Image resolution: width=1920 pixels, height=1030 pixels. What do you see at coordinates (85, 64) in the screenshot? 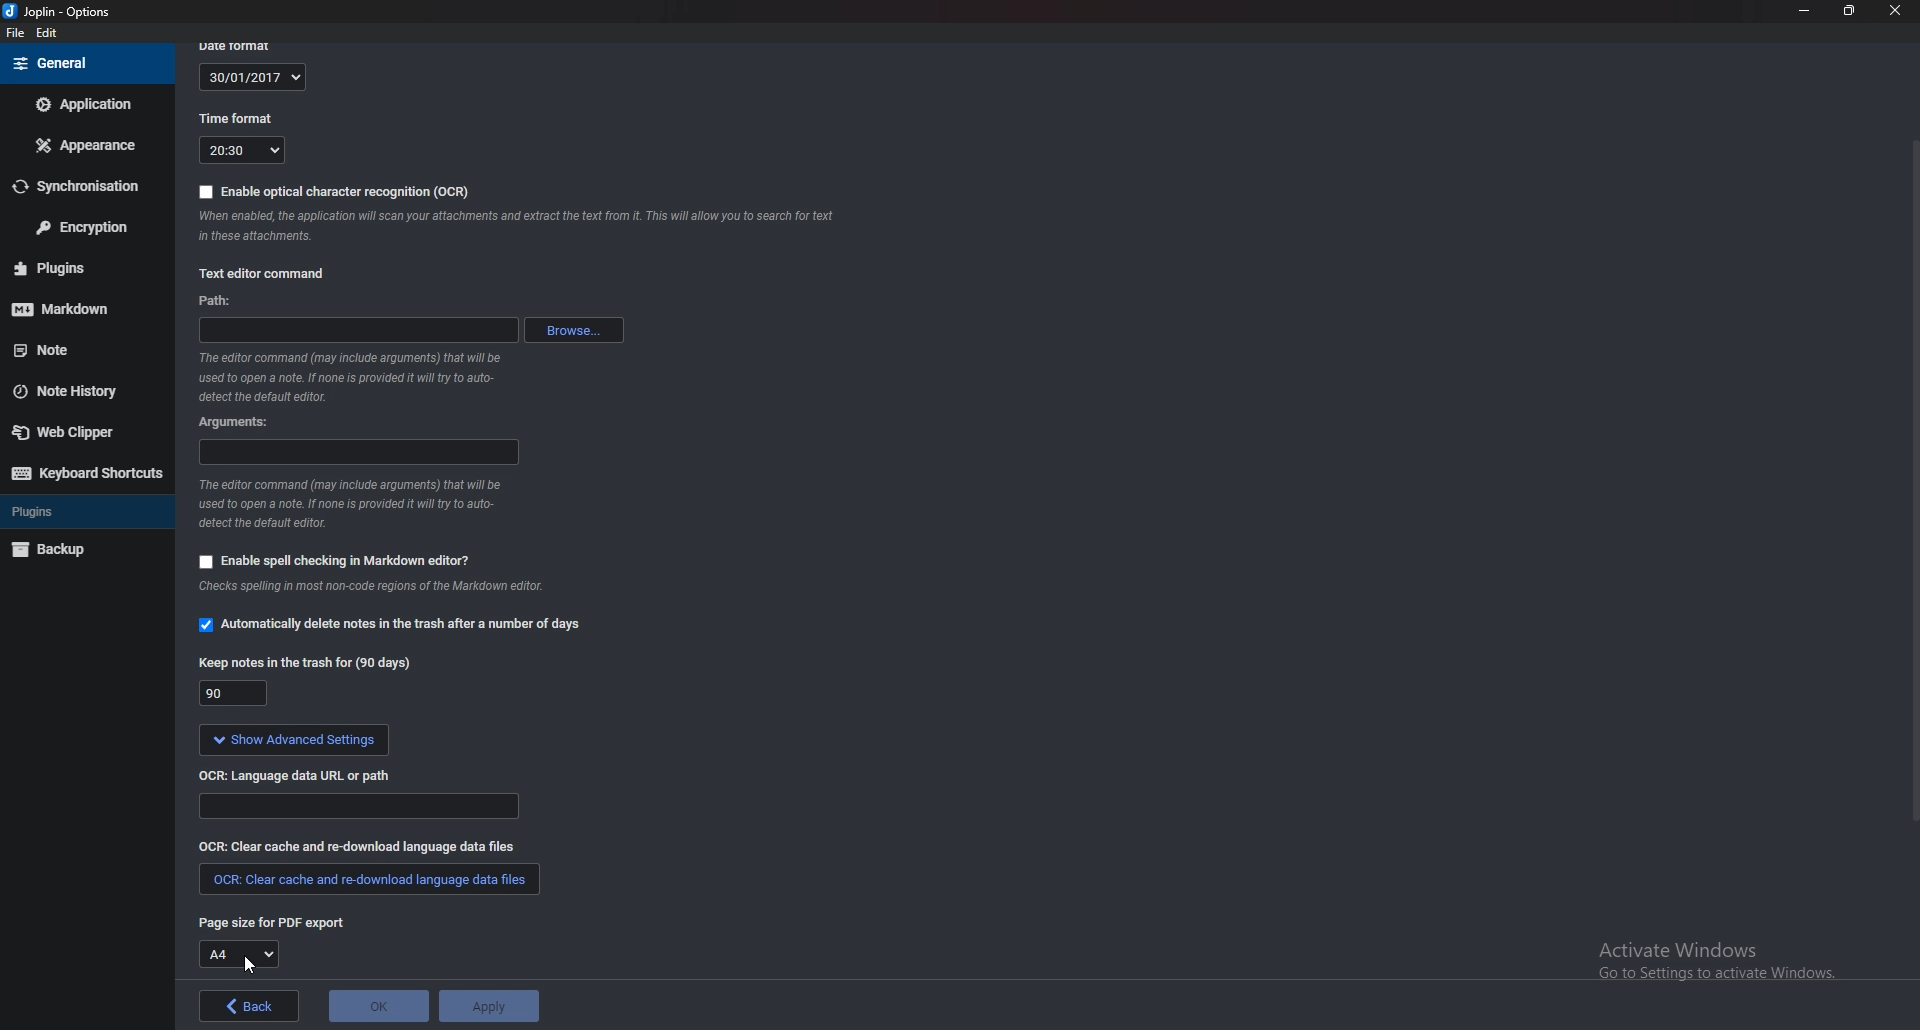
I see `General` at bounding box center [85, 64].